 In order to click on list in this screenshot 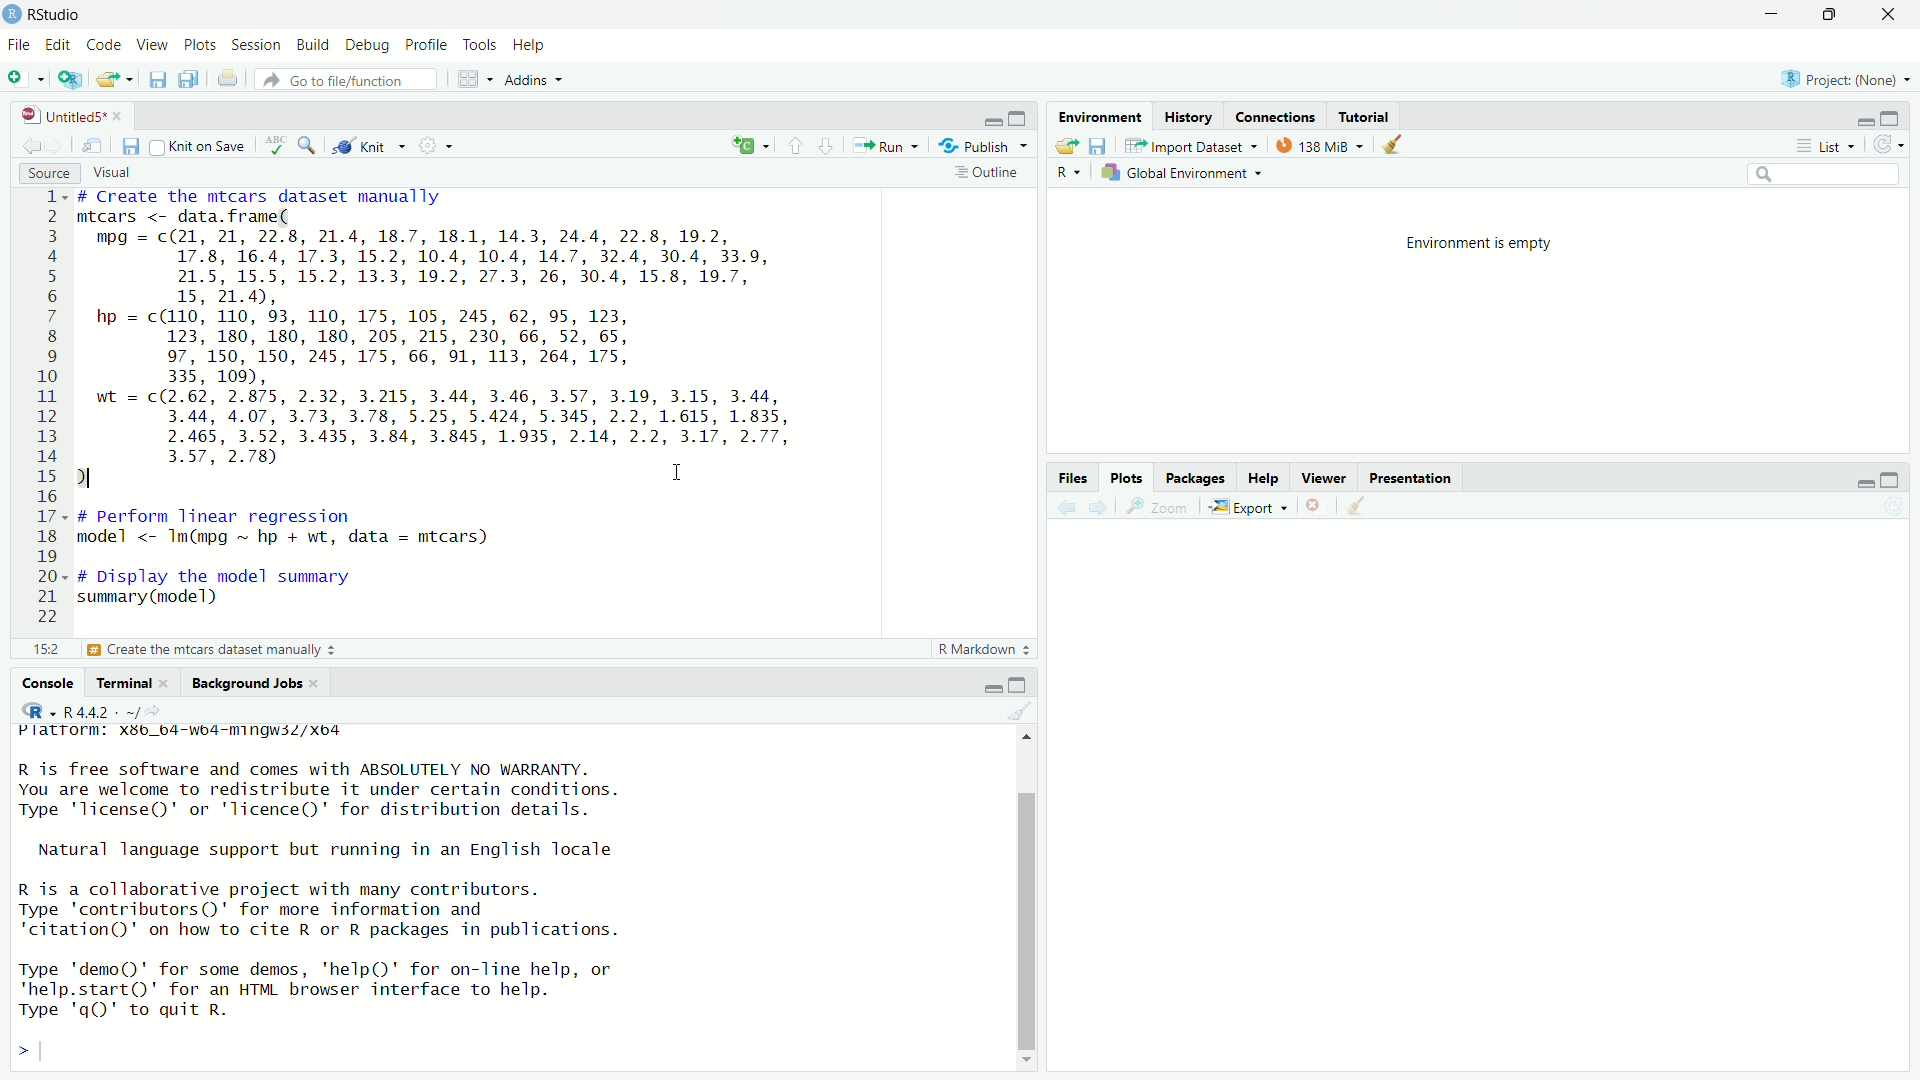, I will do `click(1831, 146)`.